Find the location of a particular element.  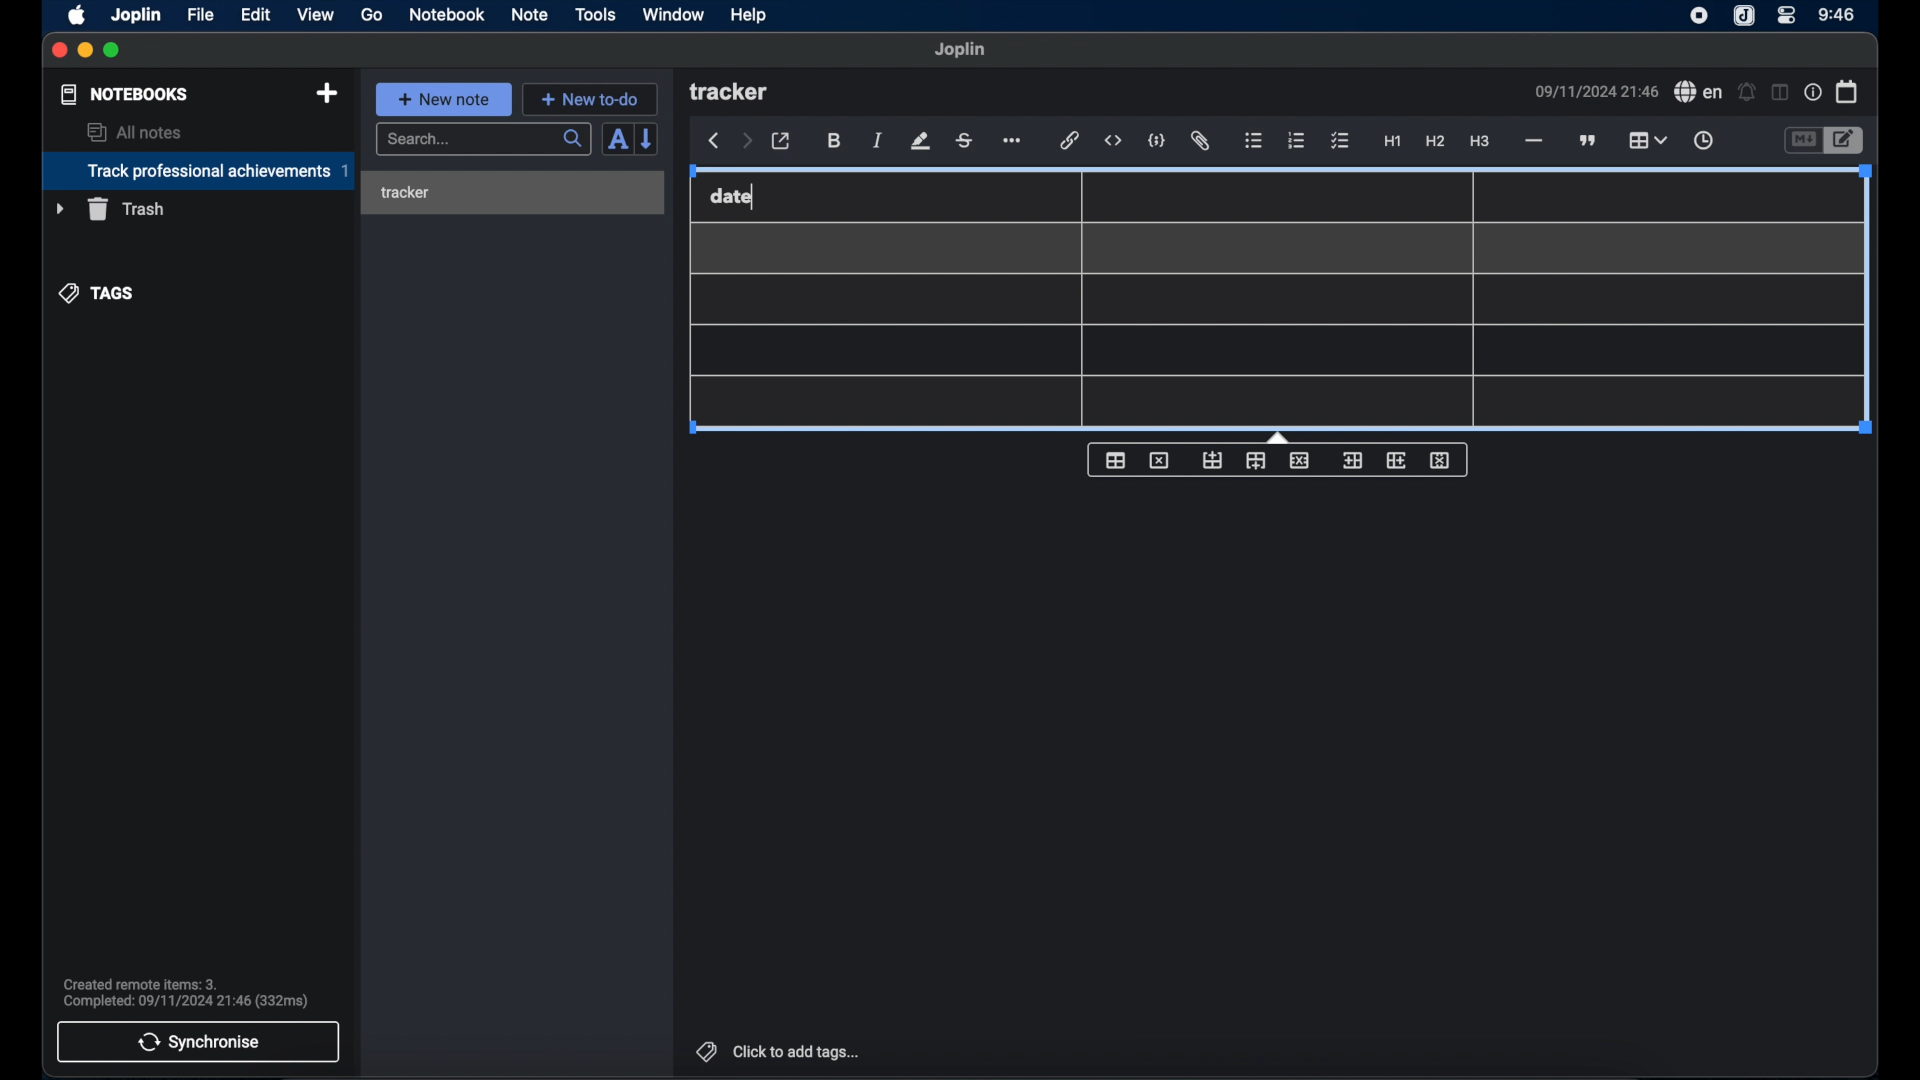

joplin icon is located at coordinates (1699, 17).